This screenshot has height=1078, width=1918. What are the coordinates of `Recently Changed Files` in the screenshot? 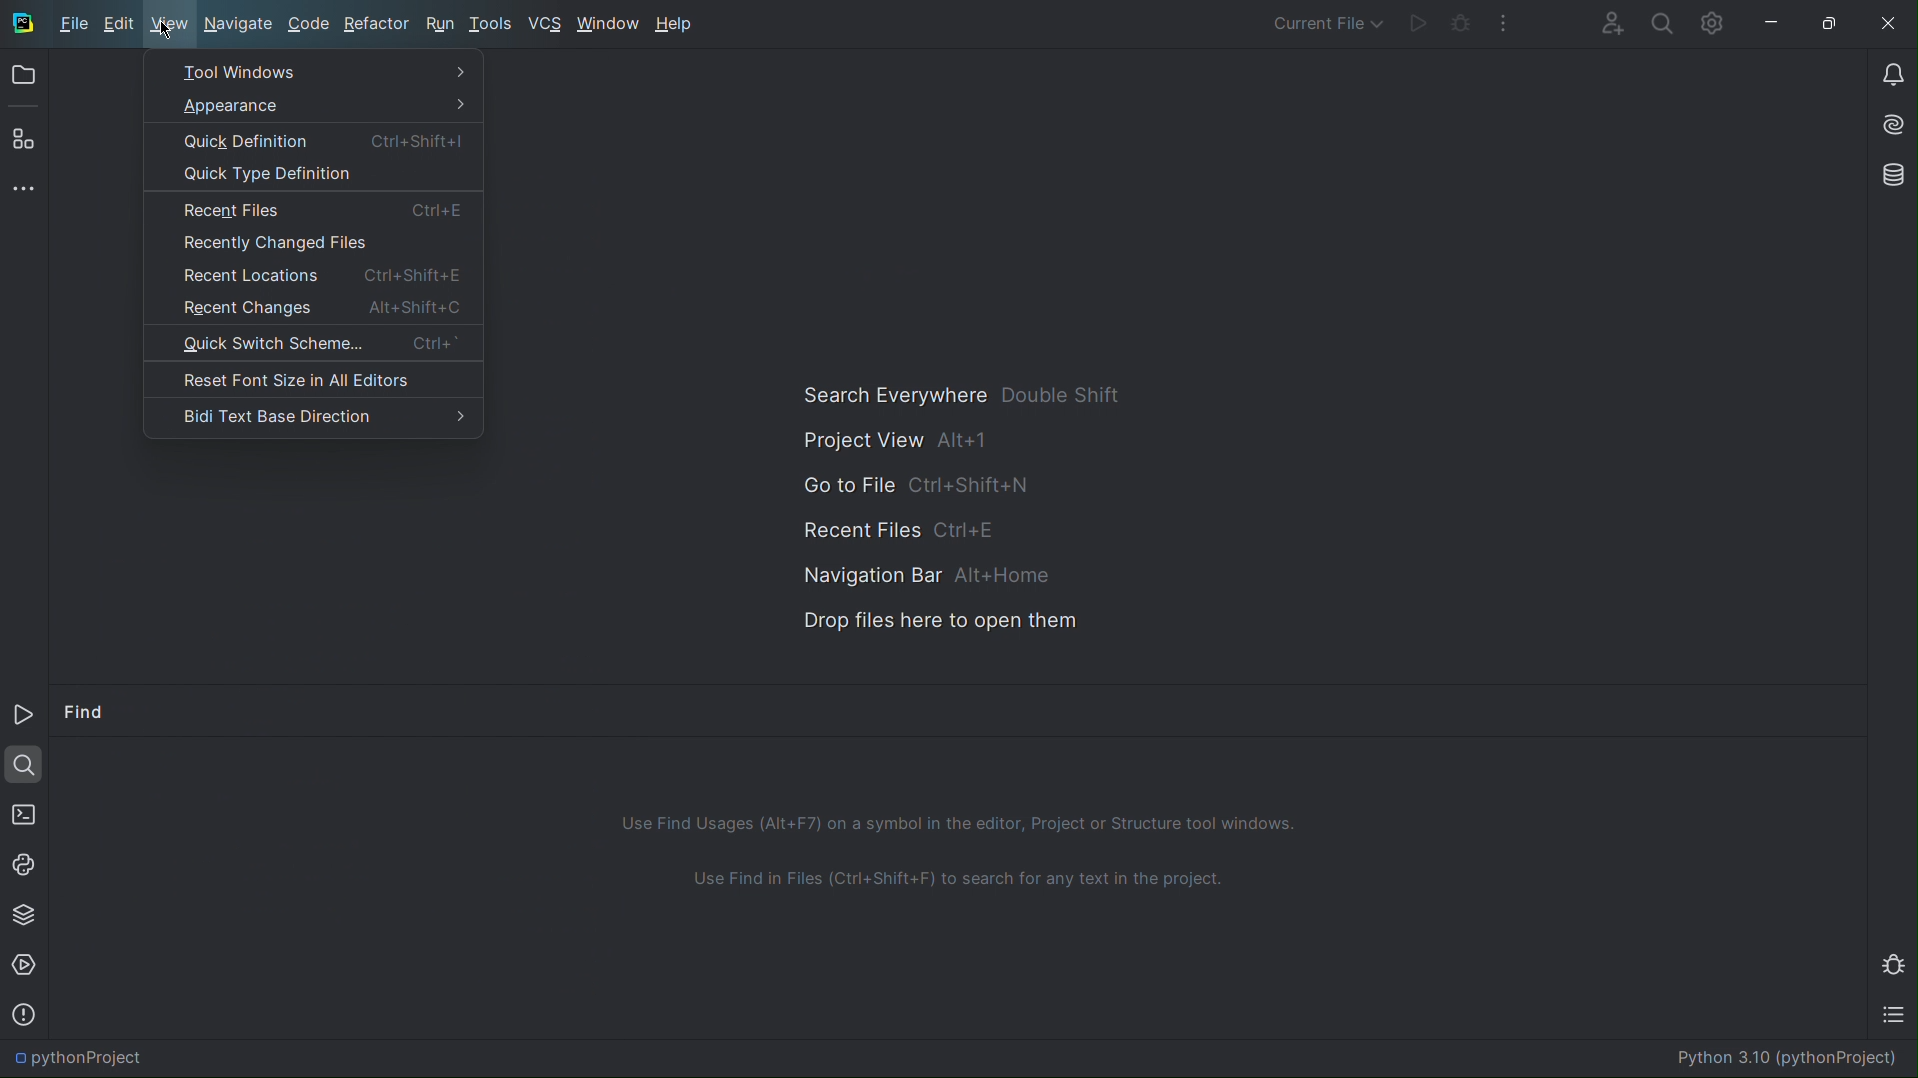 It's located at (312, 243).